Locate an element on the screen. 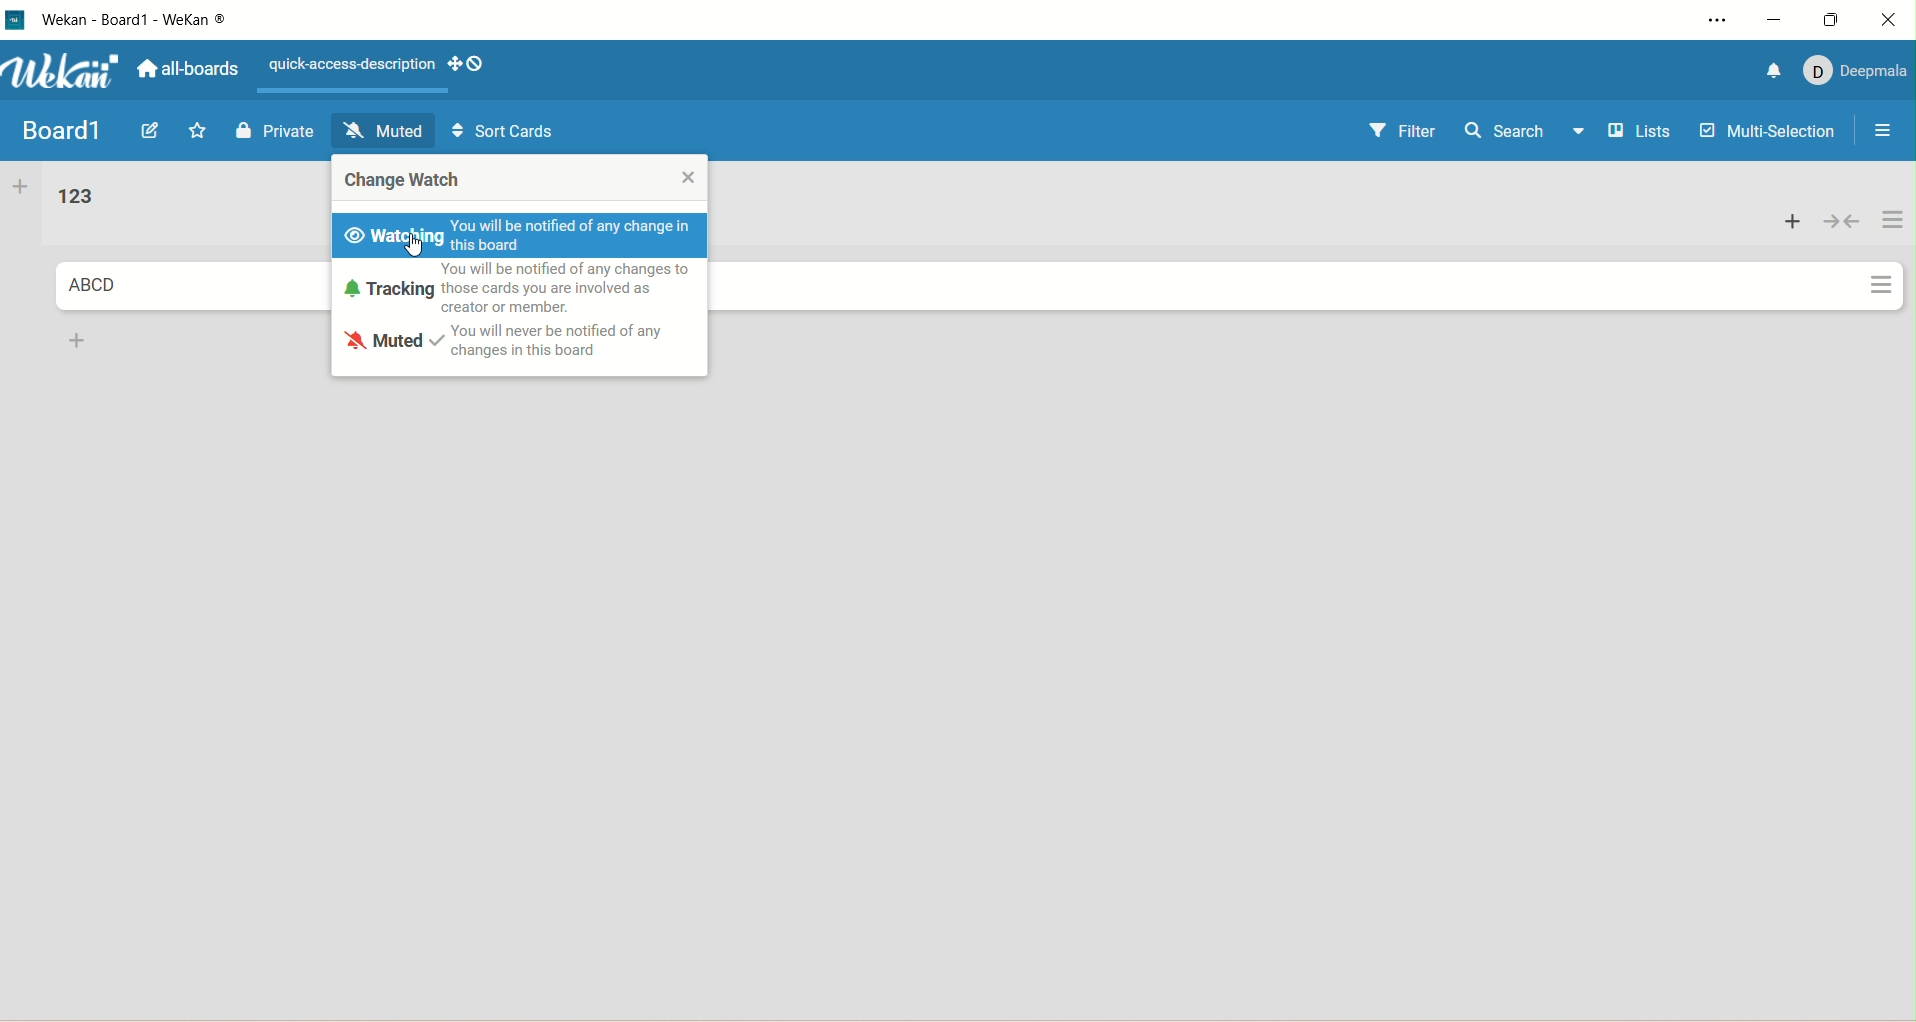 The height and width of the screenshot is (1022, 1916). notification is located at coordinates (1771, 70).